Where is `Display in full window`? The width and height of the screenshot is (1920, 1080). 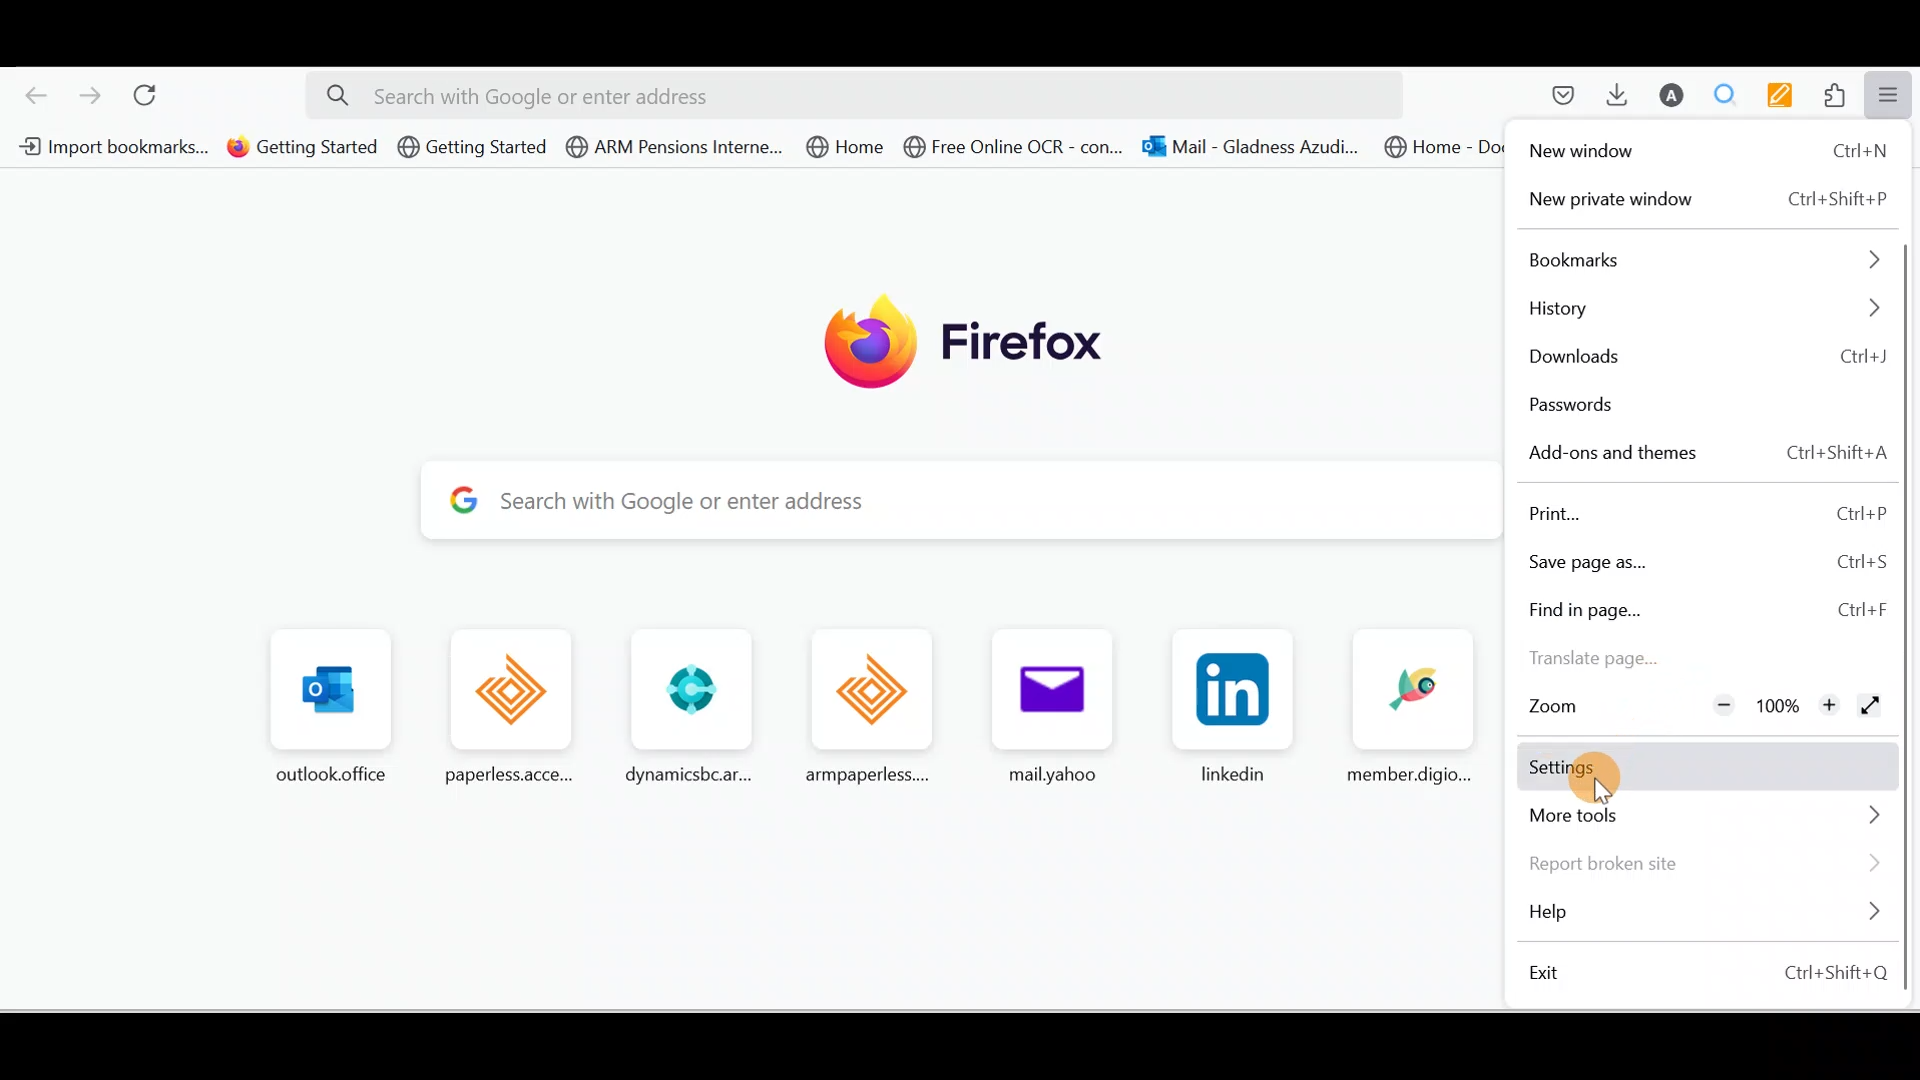 Display in full window is located at coordinates (1871, 704).